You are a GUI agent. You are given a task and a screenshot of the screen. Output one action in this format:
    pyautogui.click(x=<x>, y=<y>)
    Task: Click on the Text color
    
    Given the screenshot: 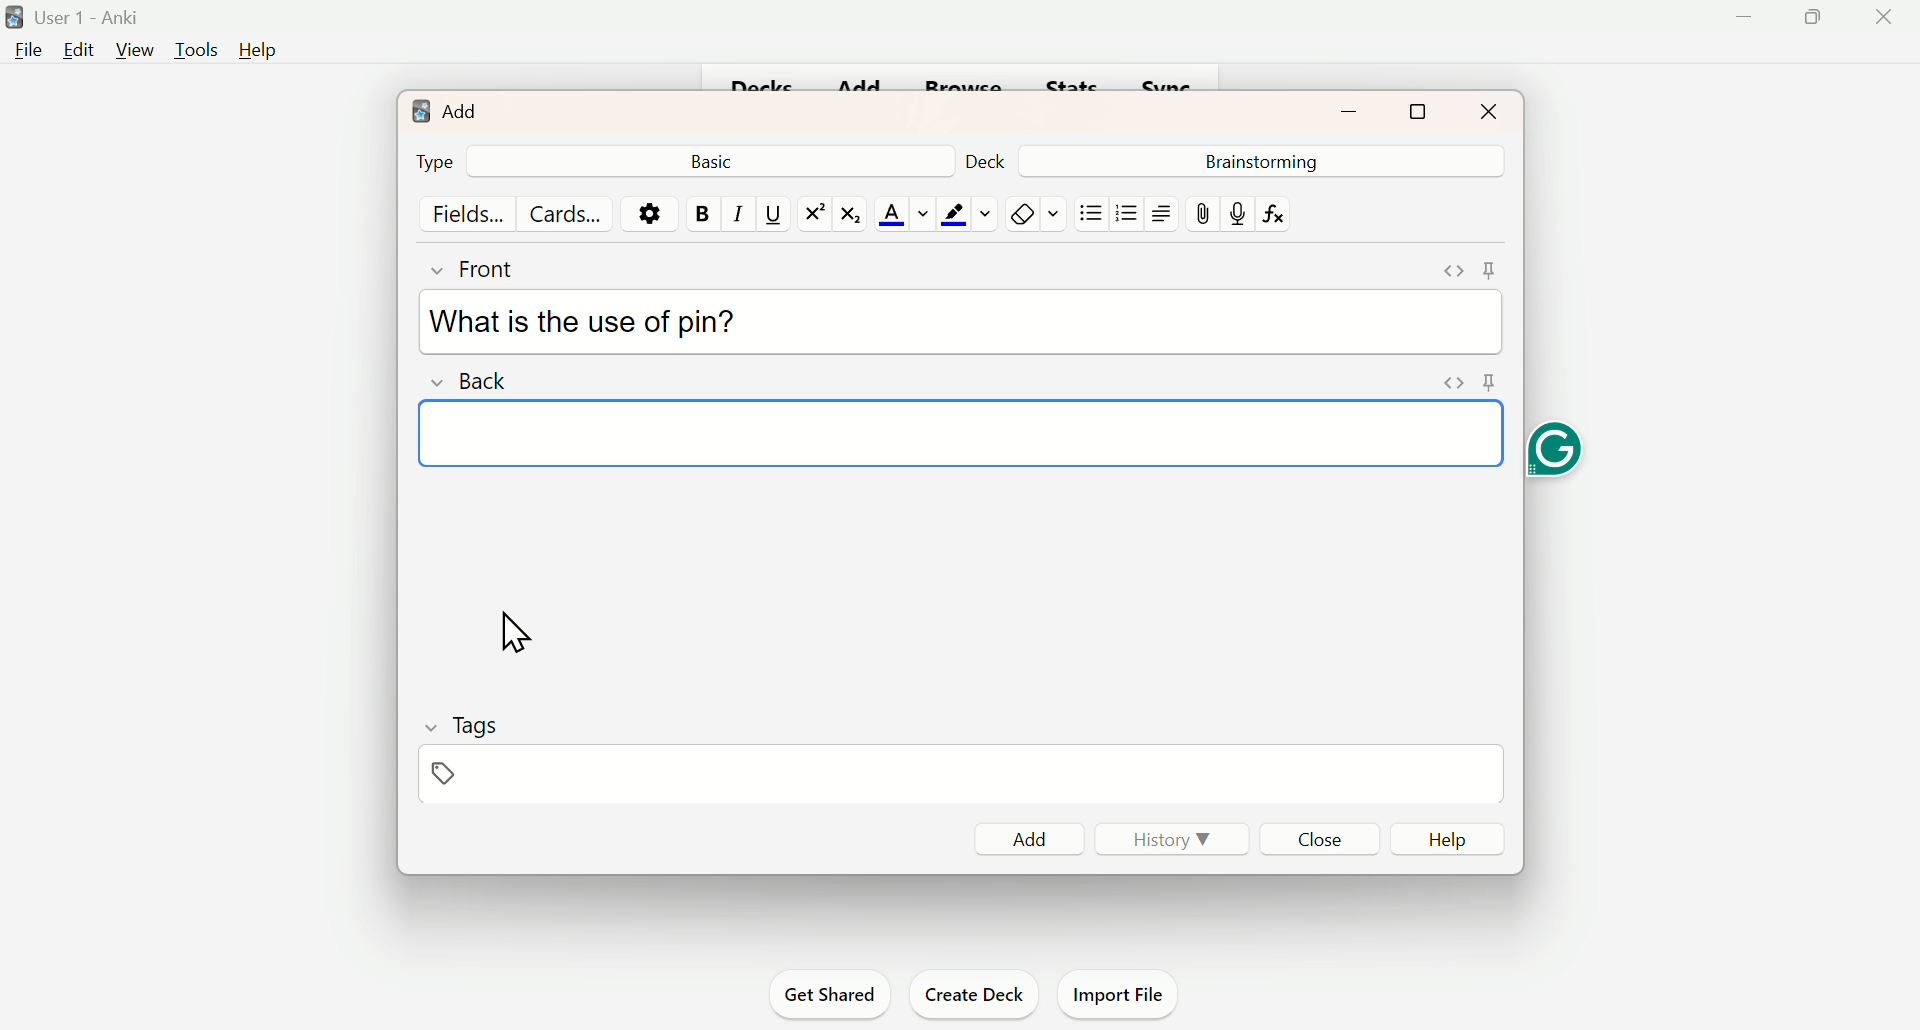 What is the action you would take?
    pyautogui.click(x=904, y=214)
    